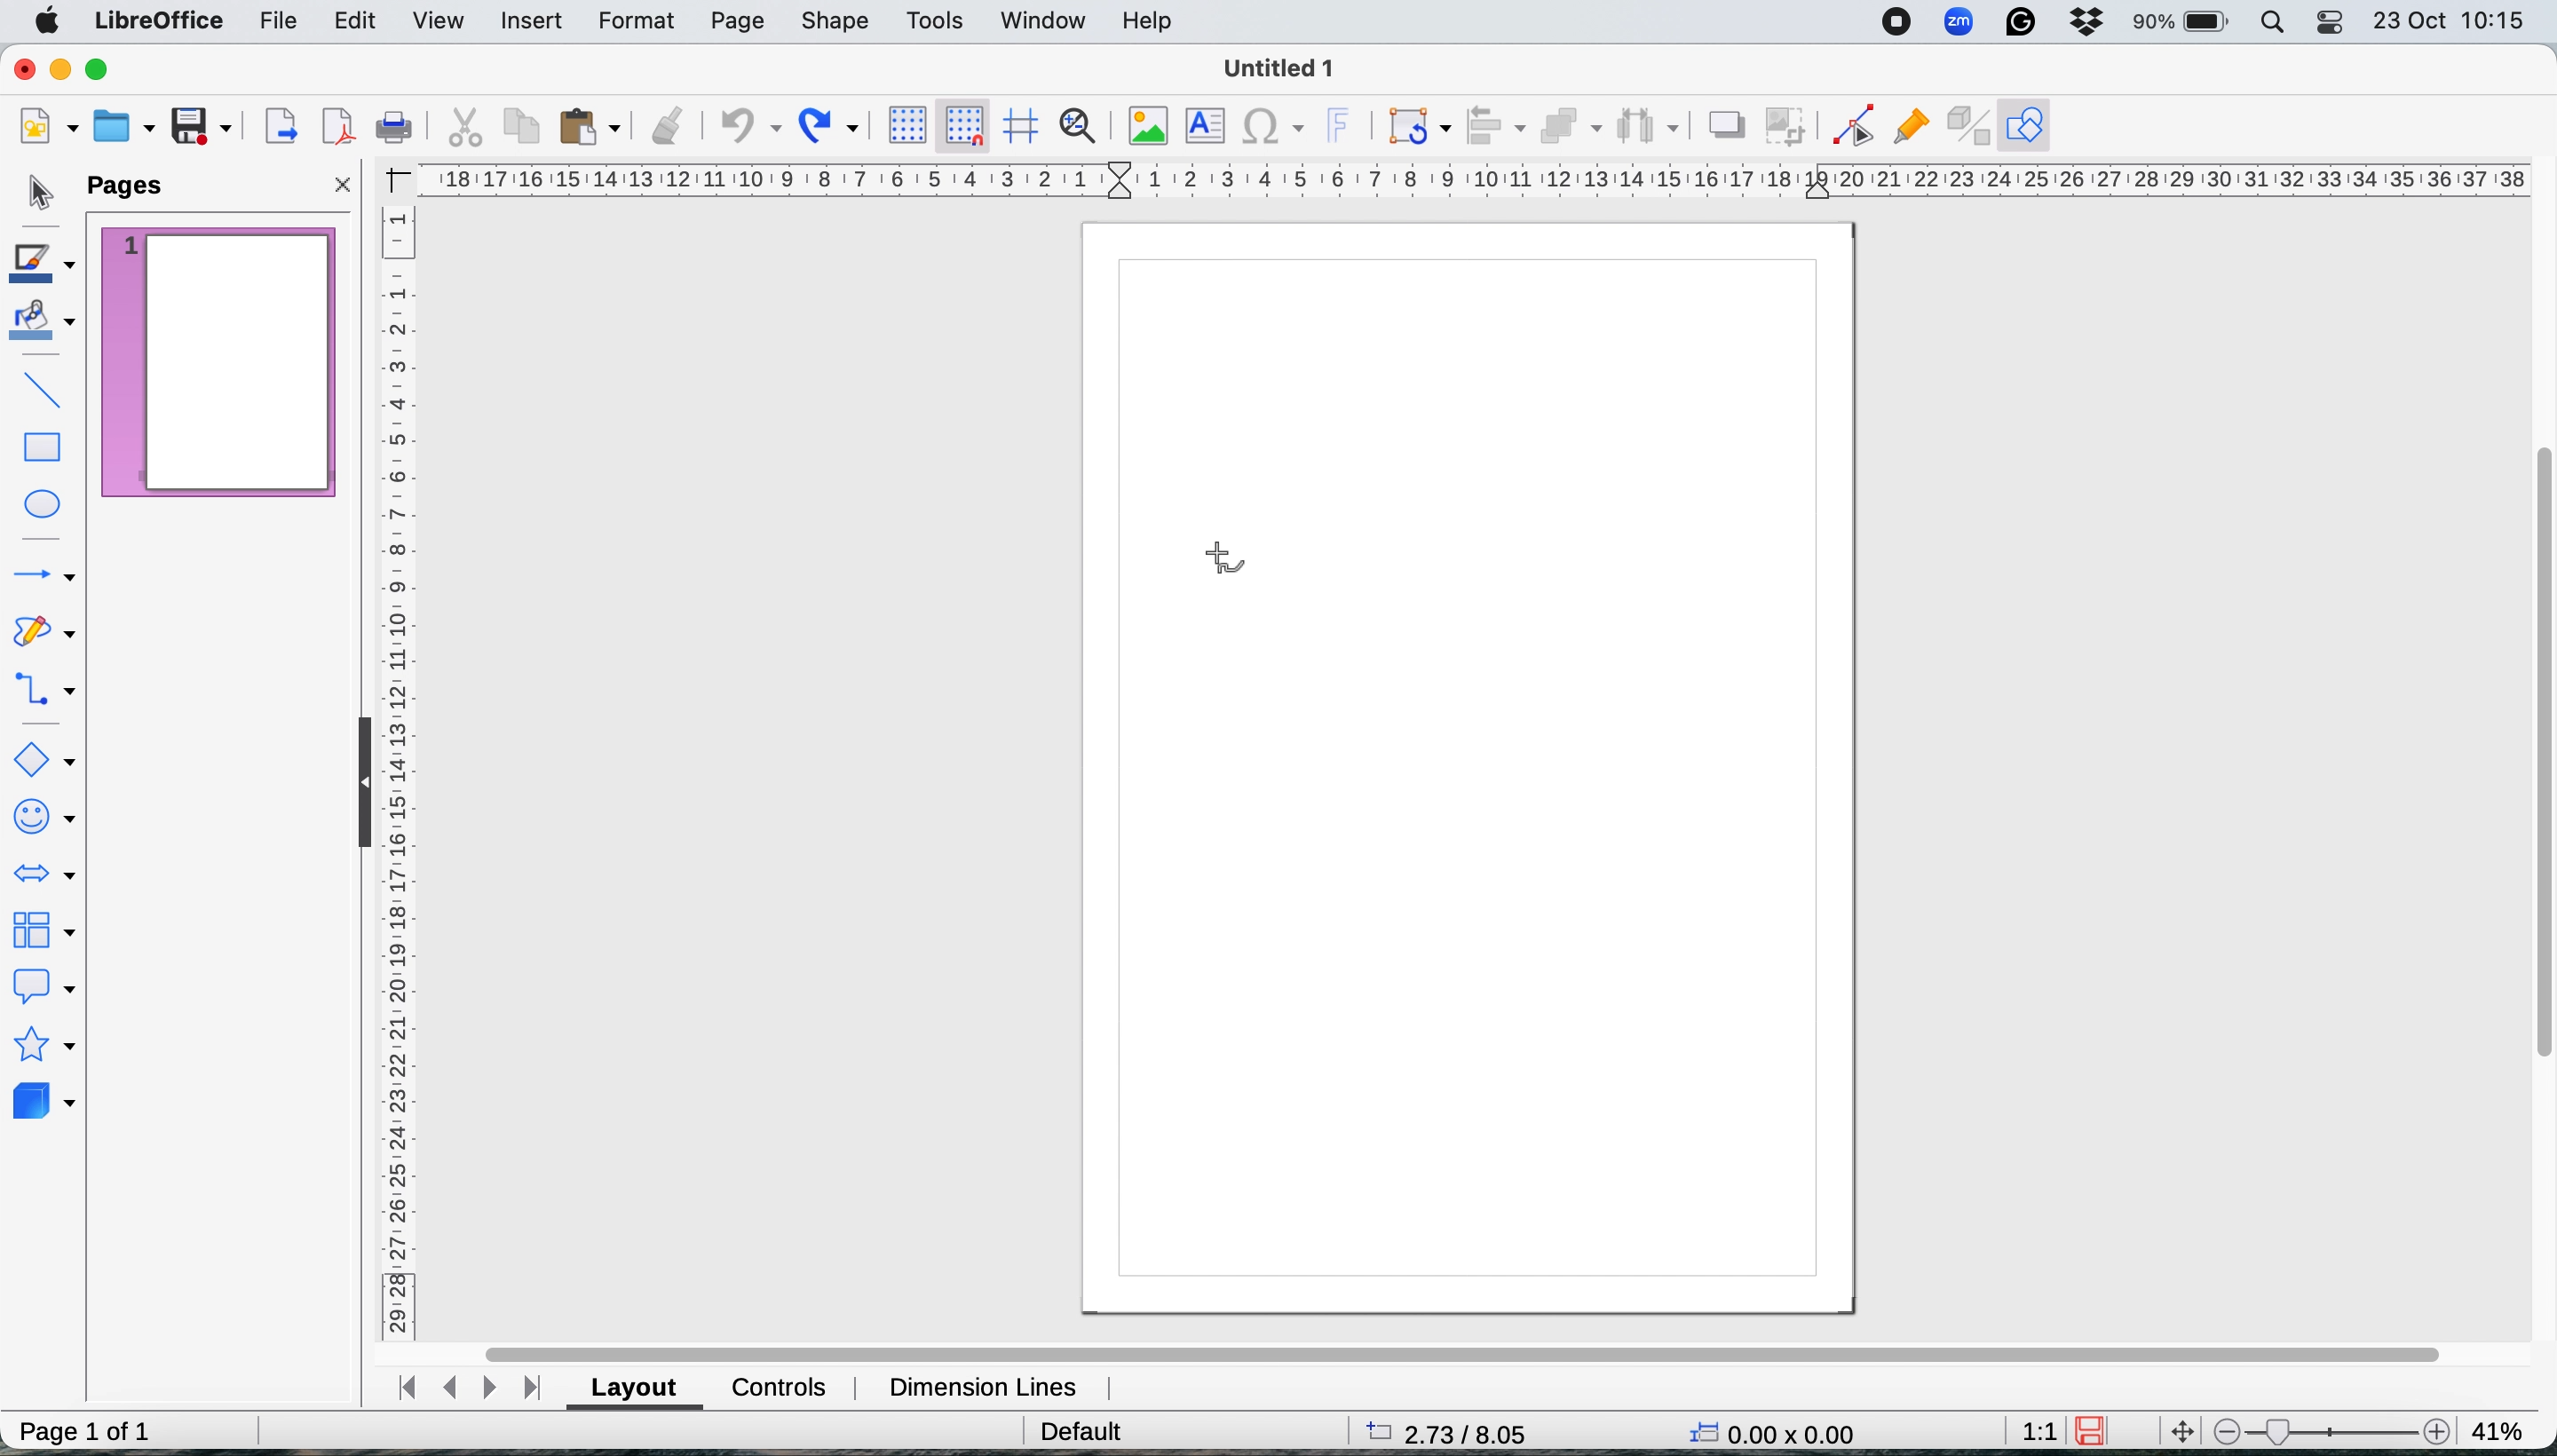 The width and height of the screenshot is (2557, 1456). I want to click on edit, so click(359, 21).